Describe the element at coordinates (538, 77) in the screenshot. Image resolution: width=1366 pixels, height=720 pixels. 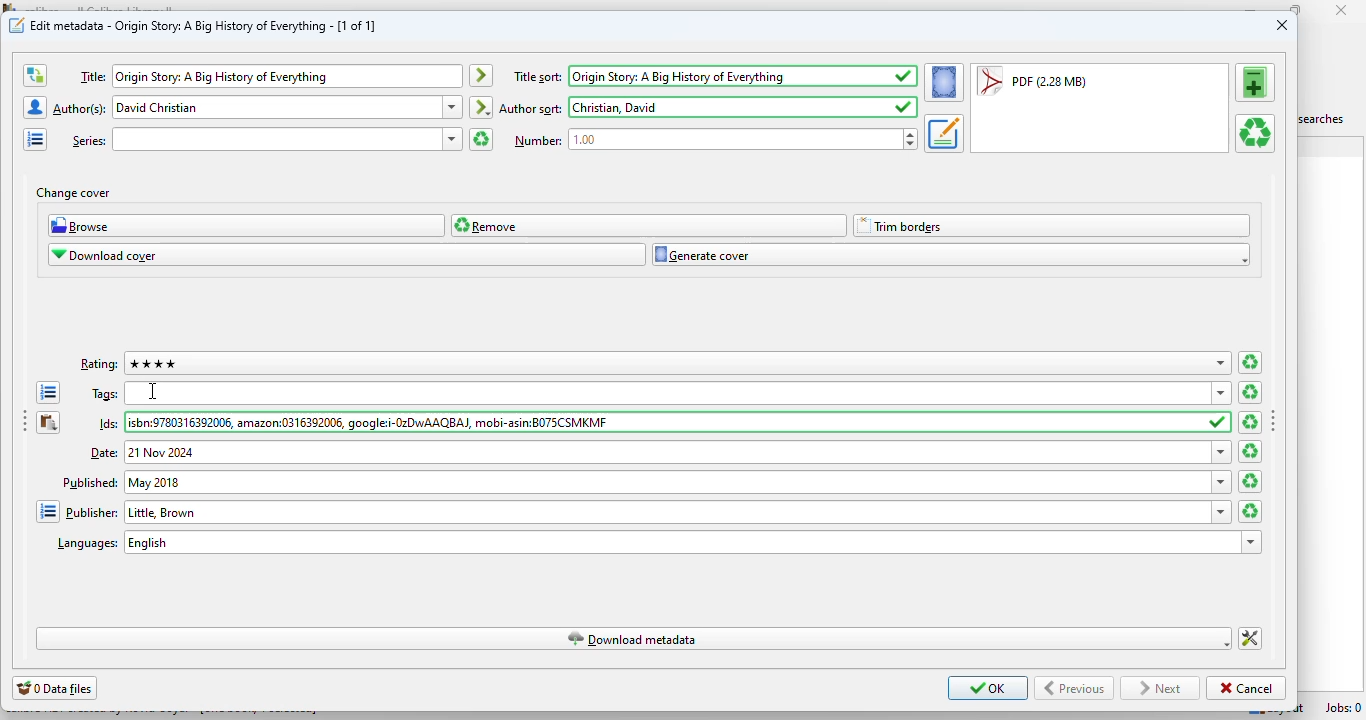
I see `text` at that location.